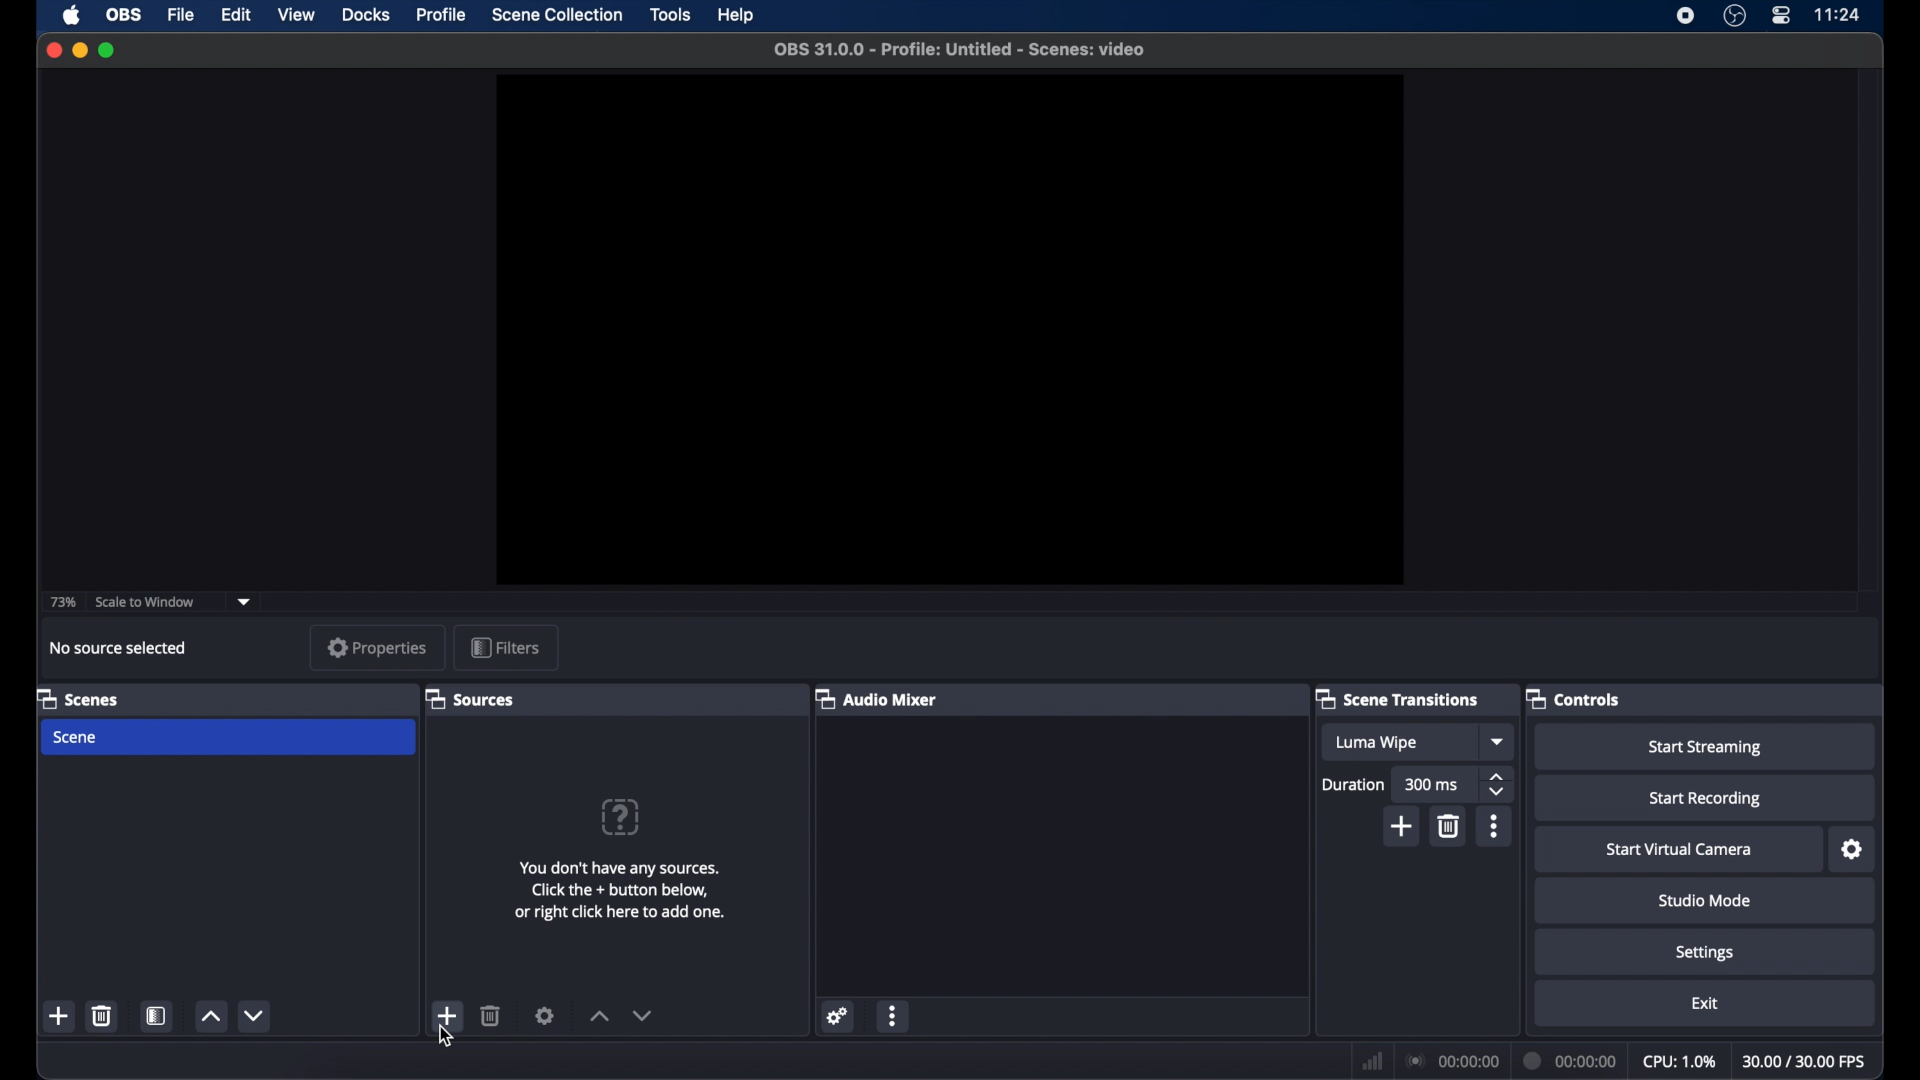 The width and height of the screenshot is (1920, 1080). Describe the element at coordinates (78, 738) in the screenshot. I see `scene` at that location.